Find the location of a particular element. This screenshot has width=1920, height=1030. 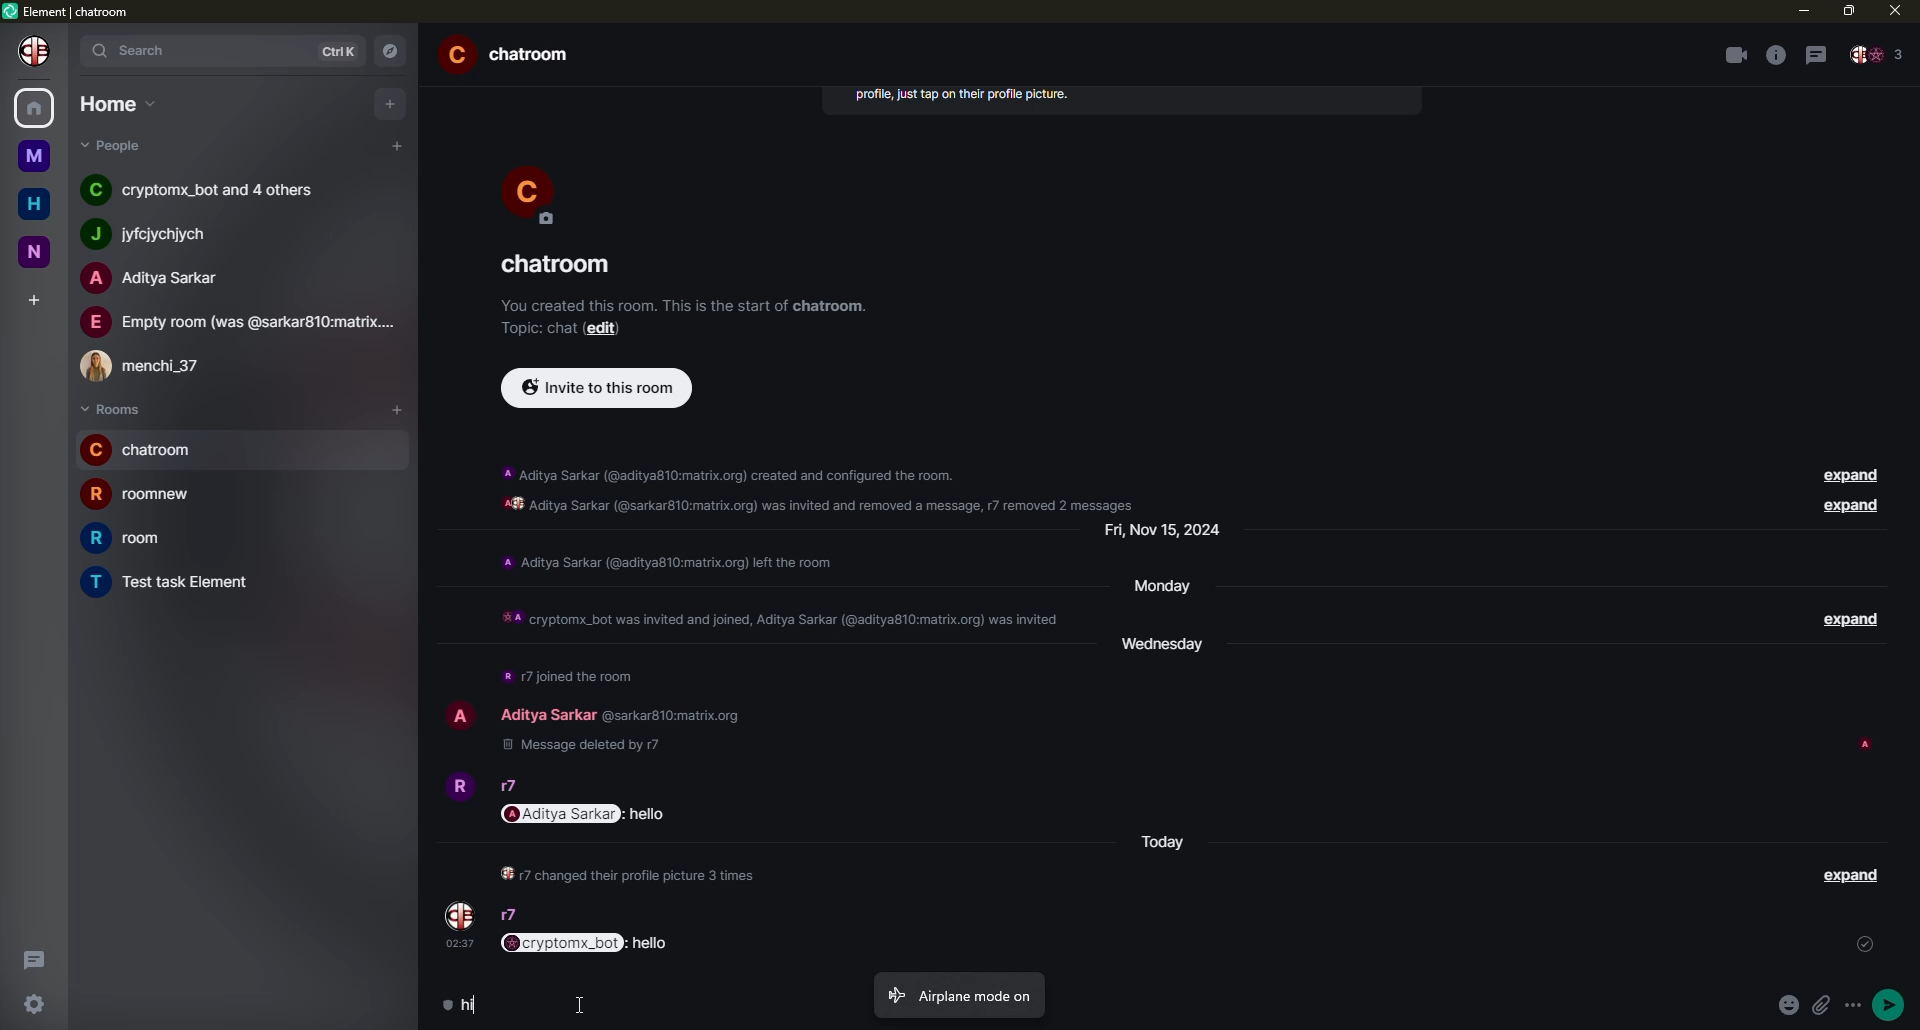

people is located at coordinates (160, 233).